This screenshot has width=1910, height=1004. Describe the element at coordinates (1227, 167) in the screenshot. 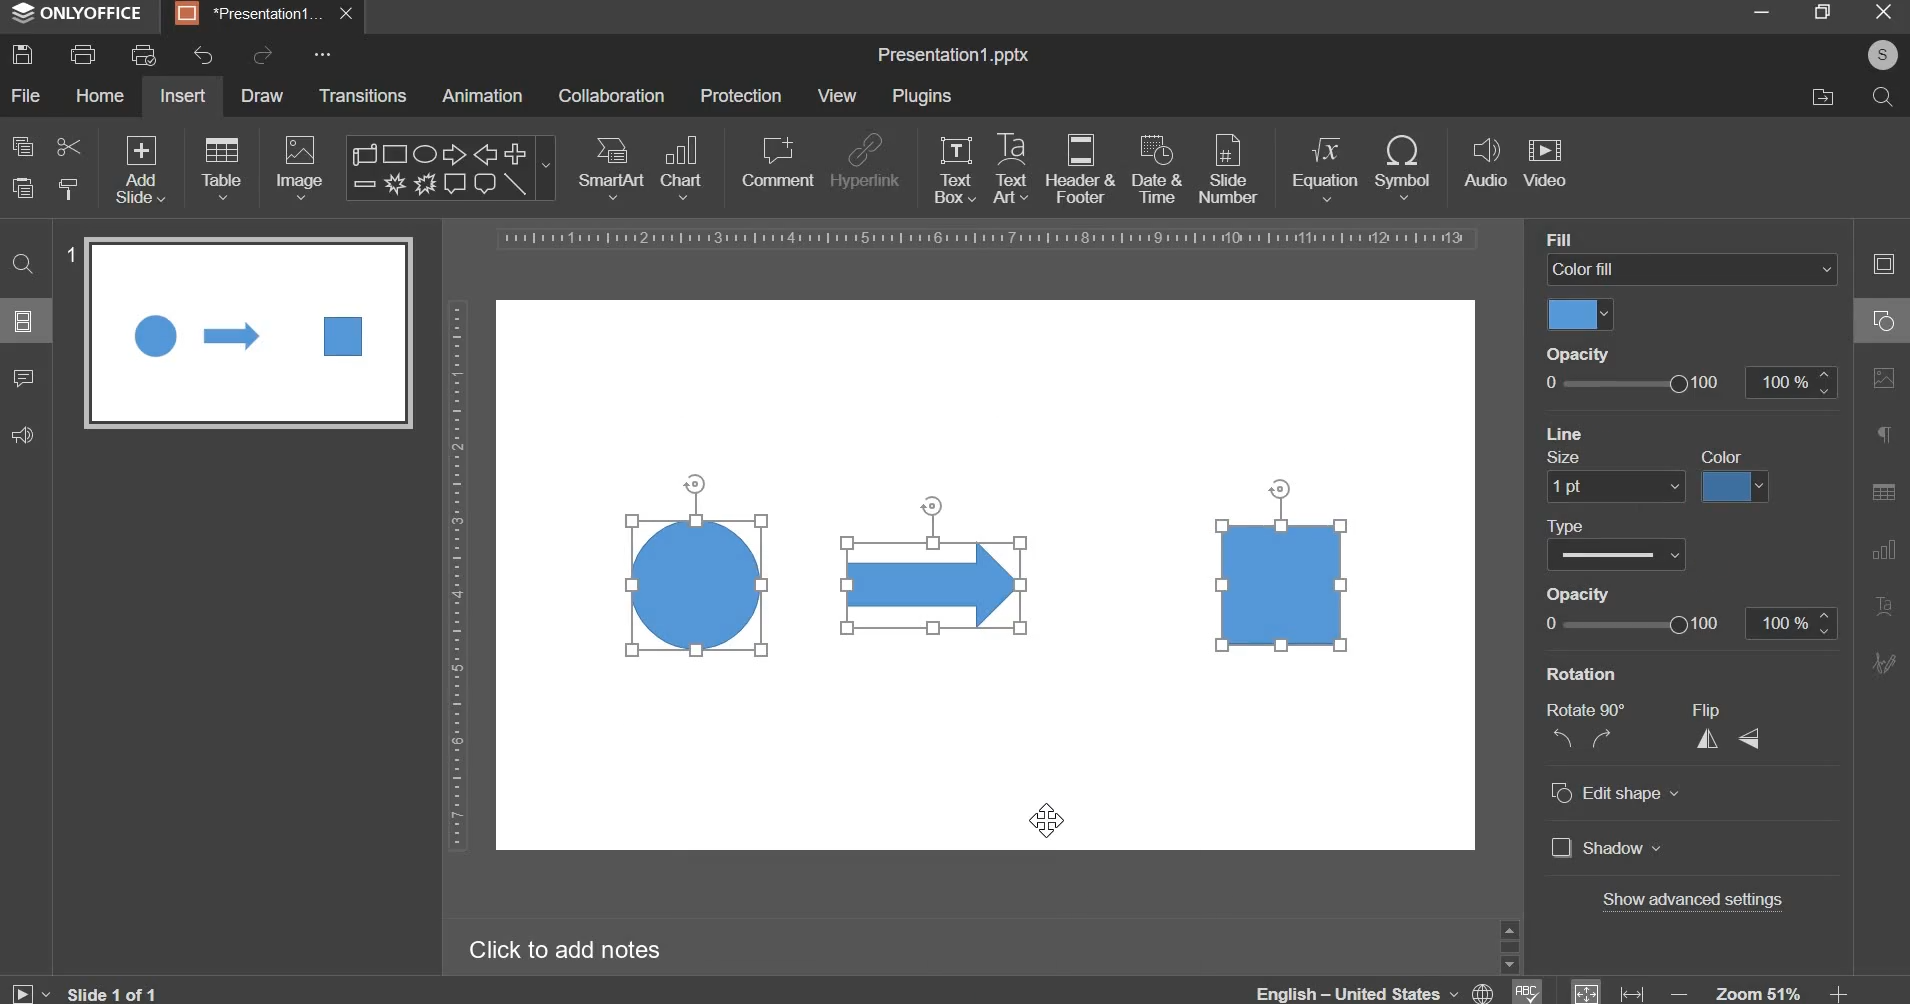

I see `slide number` at that location.